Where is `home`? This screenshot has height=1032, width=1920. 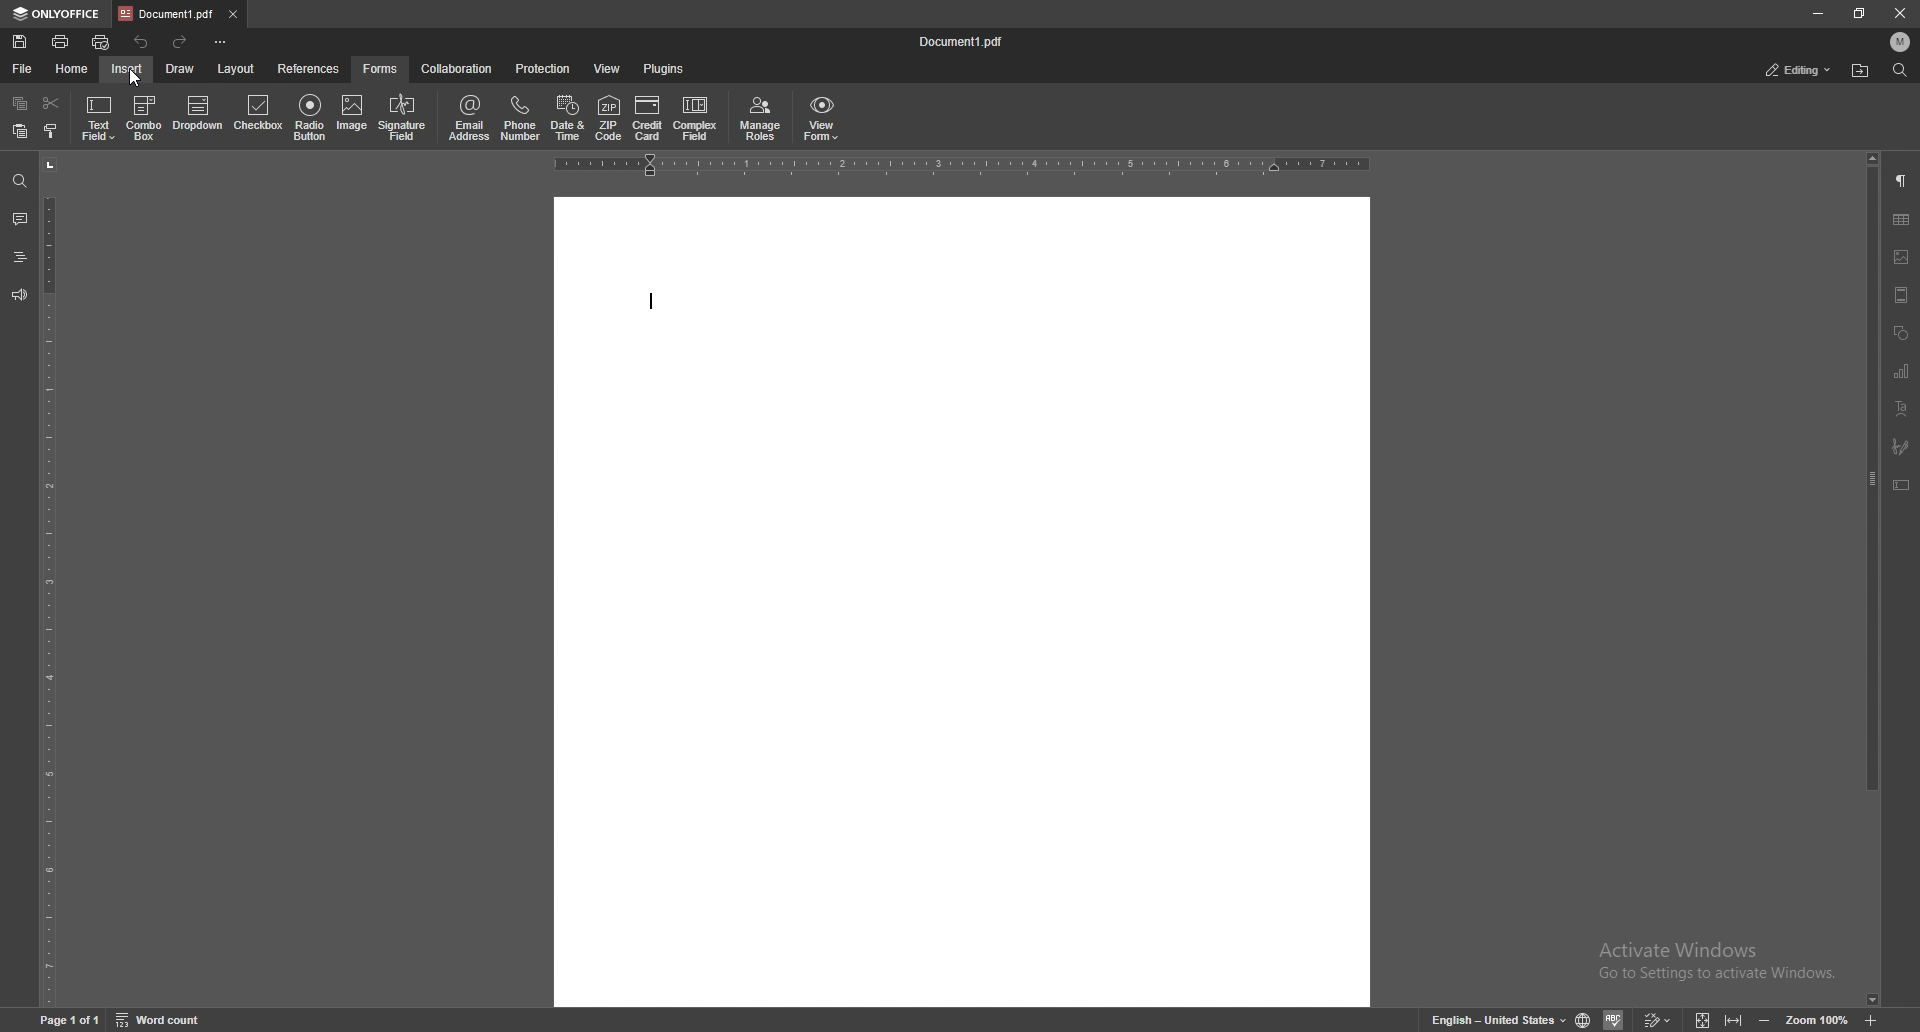
home is located at coordinates (72, 69).